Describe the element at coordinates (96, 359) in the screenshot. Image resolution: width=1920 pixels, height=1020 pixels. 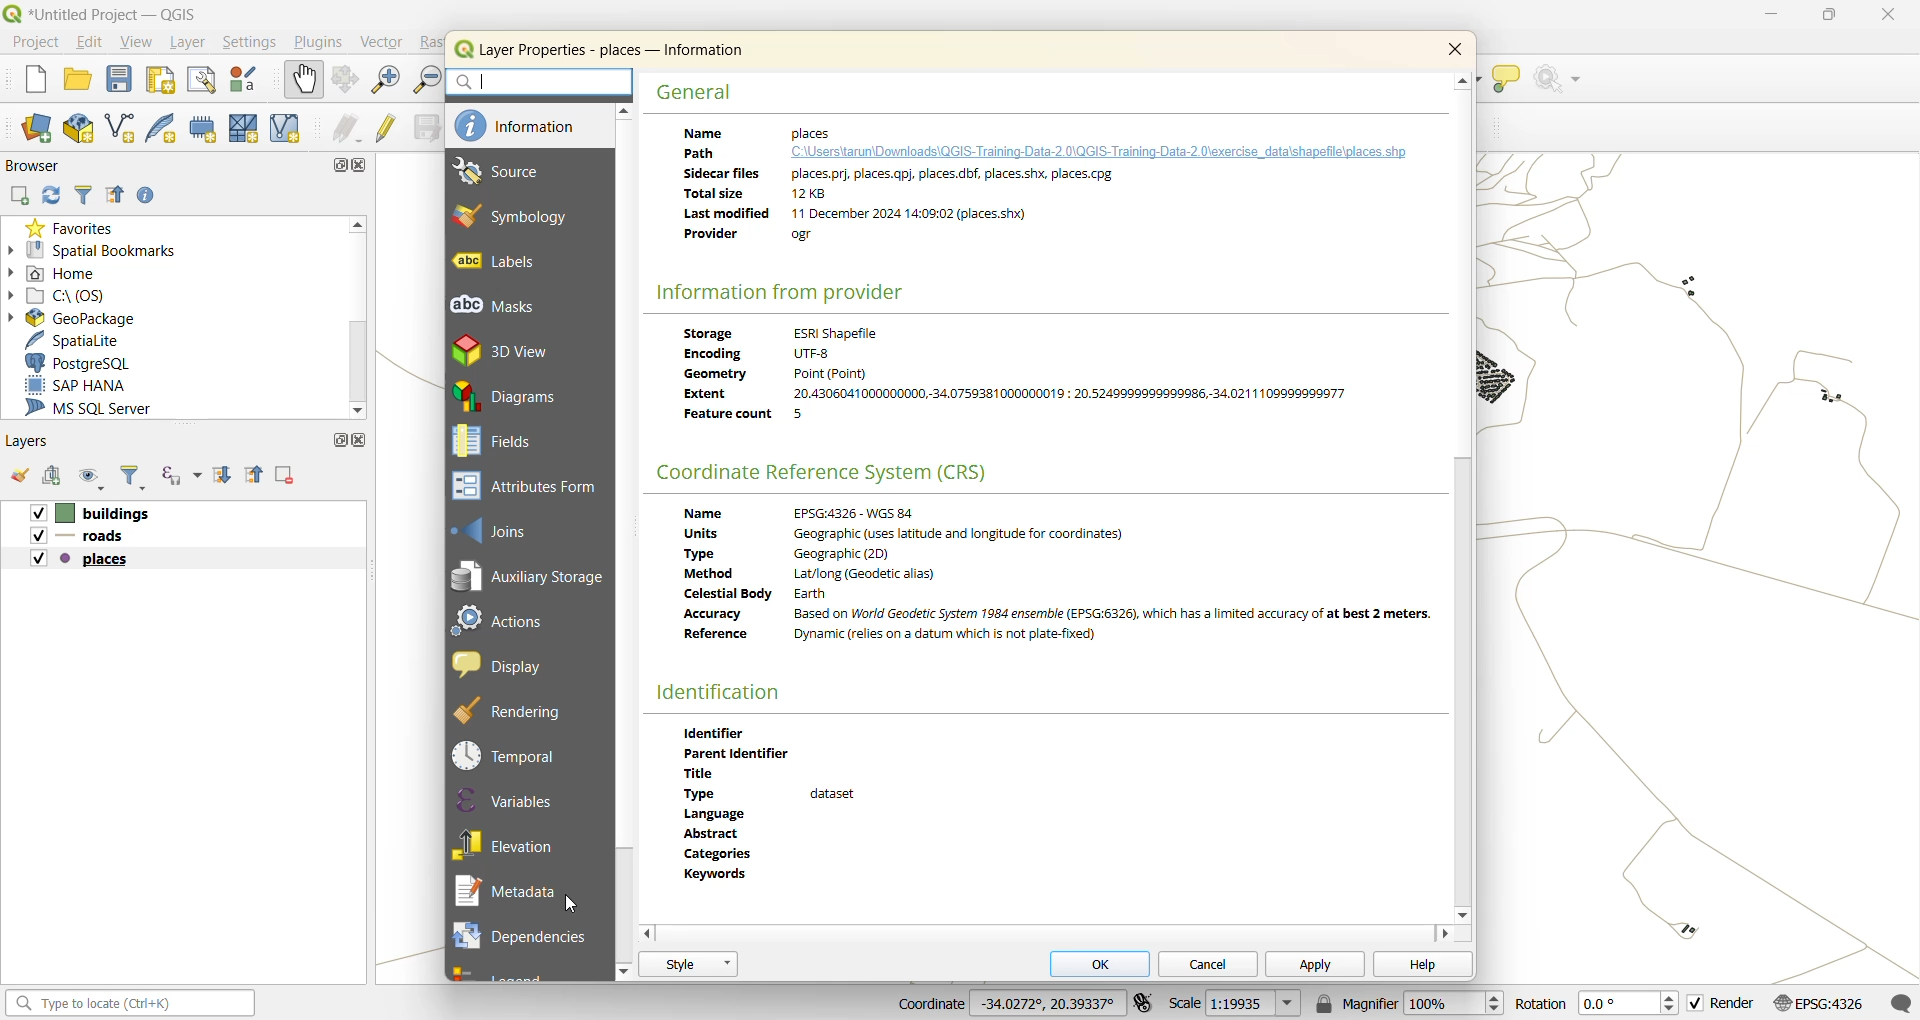
I see `postgresql` at that location.